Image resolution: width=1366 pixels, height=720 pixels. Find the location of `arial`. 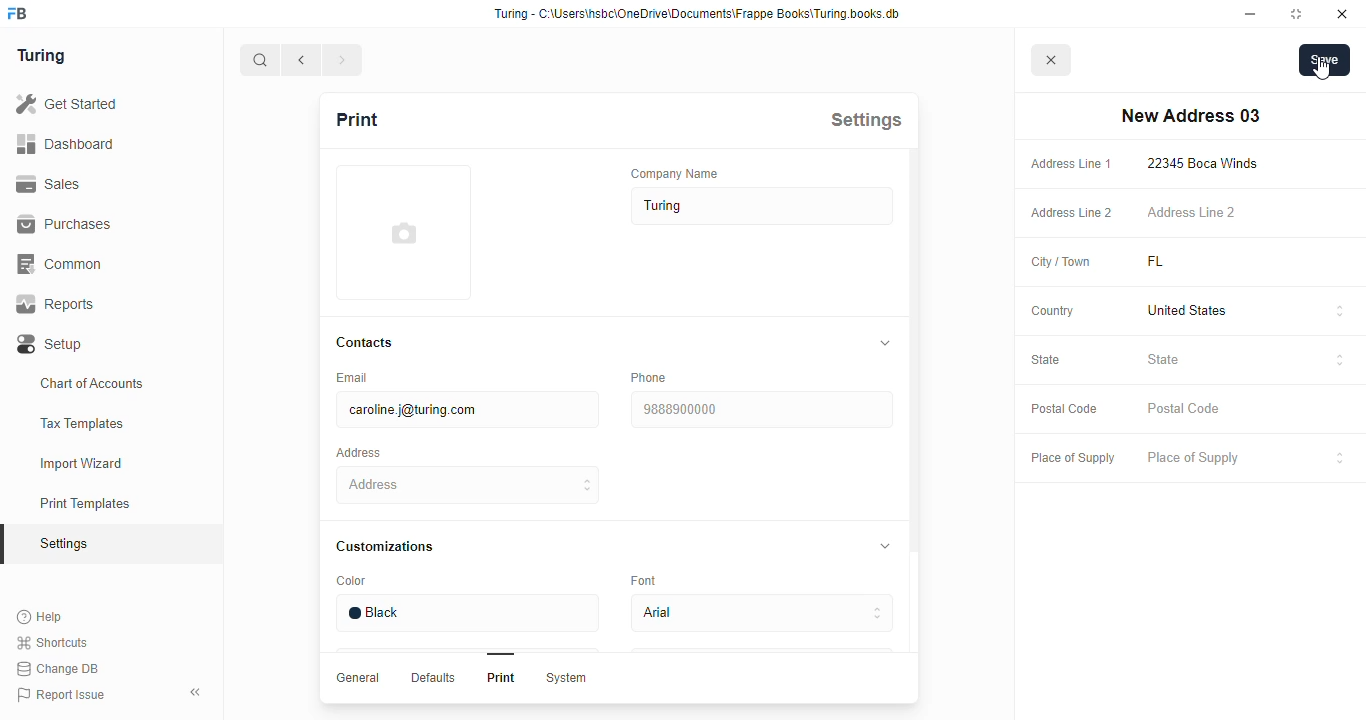

arial is located at coordinates (761, 614).